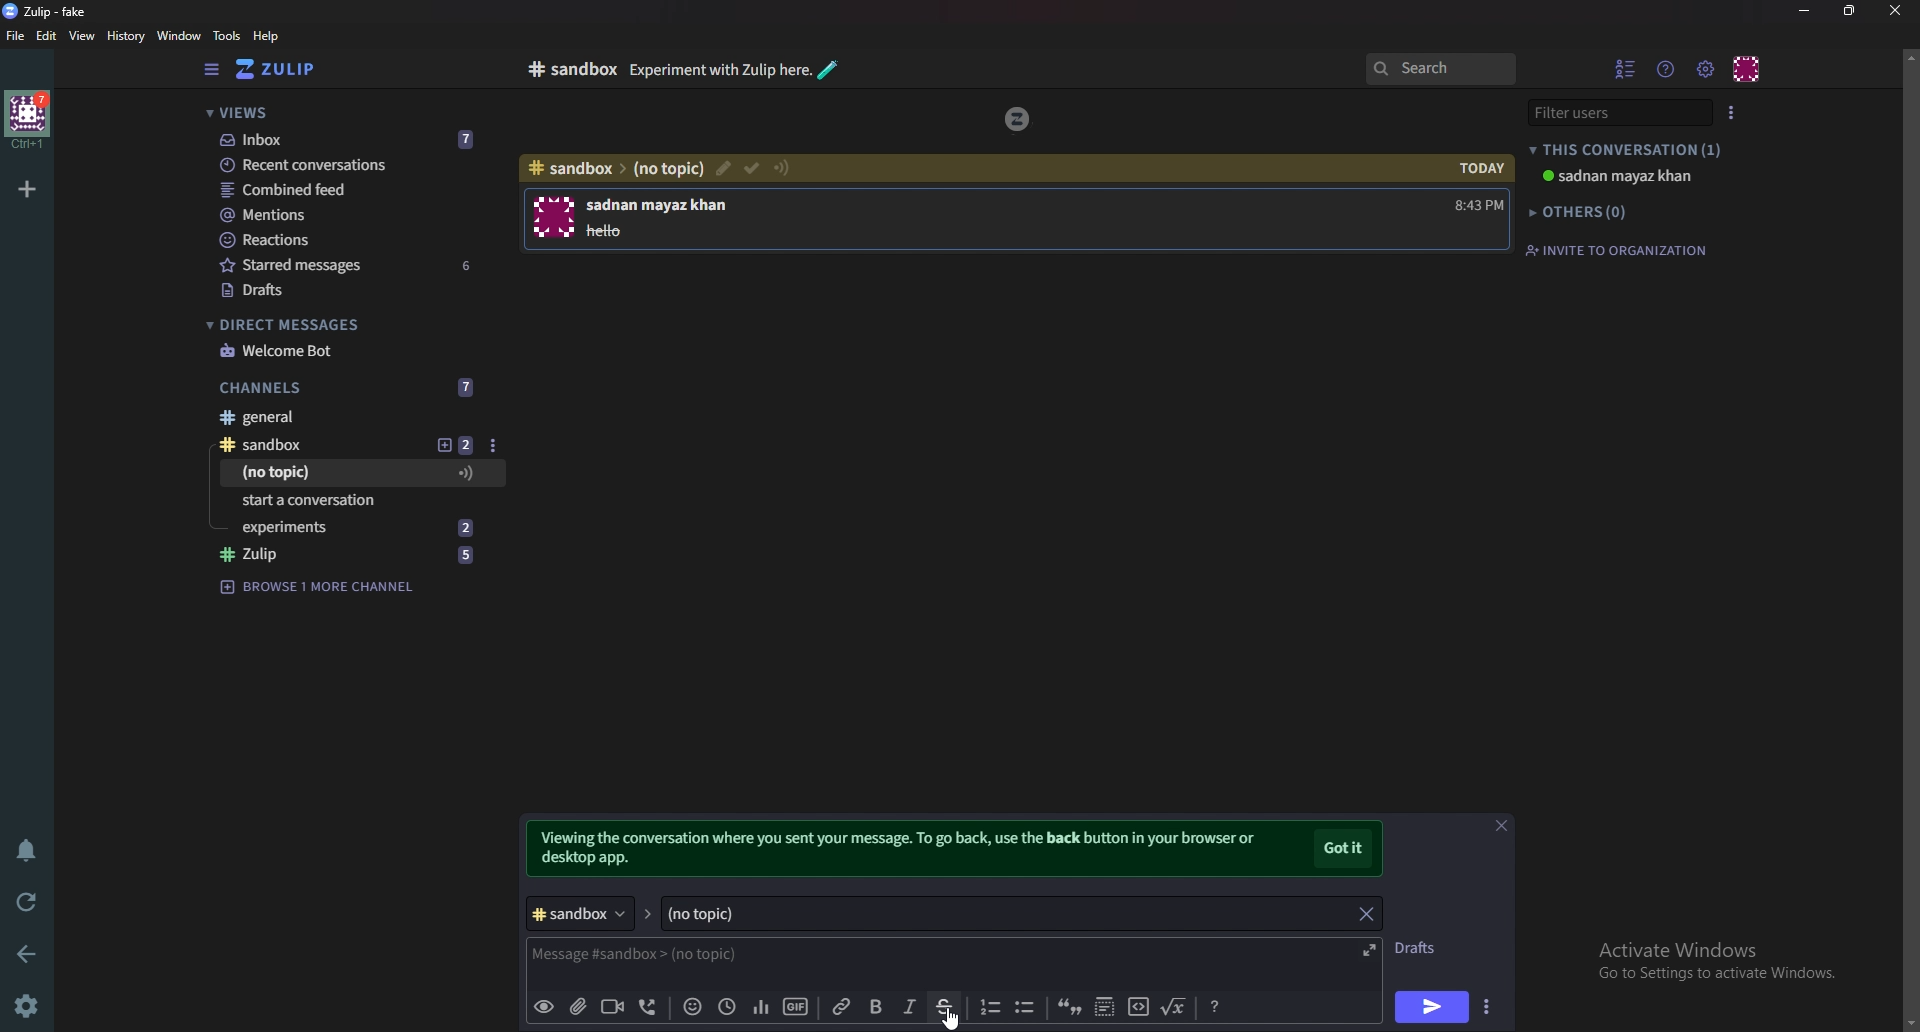 The height and width of the screenshot is (1032, 1920). I want to click on Help menu, so click(1668, 68).